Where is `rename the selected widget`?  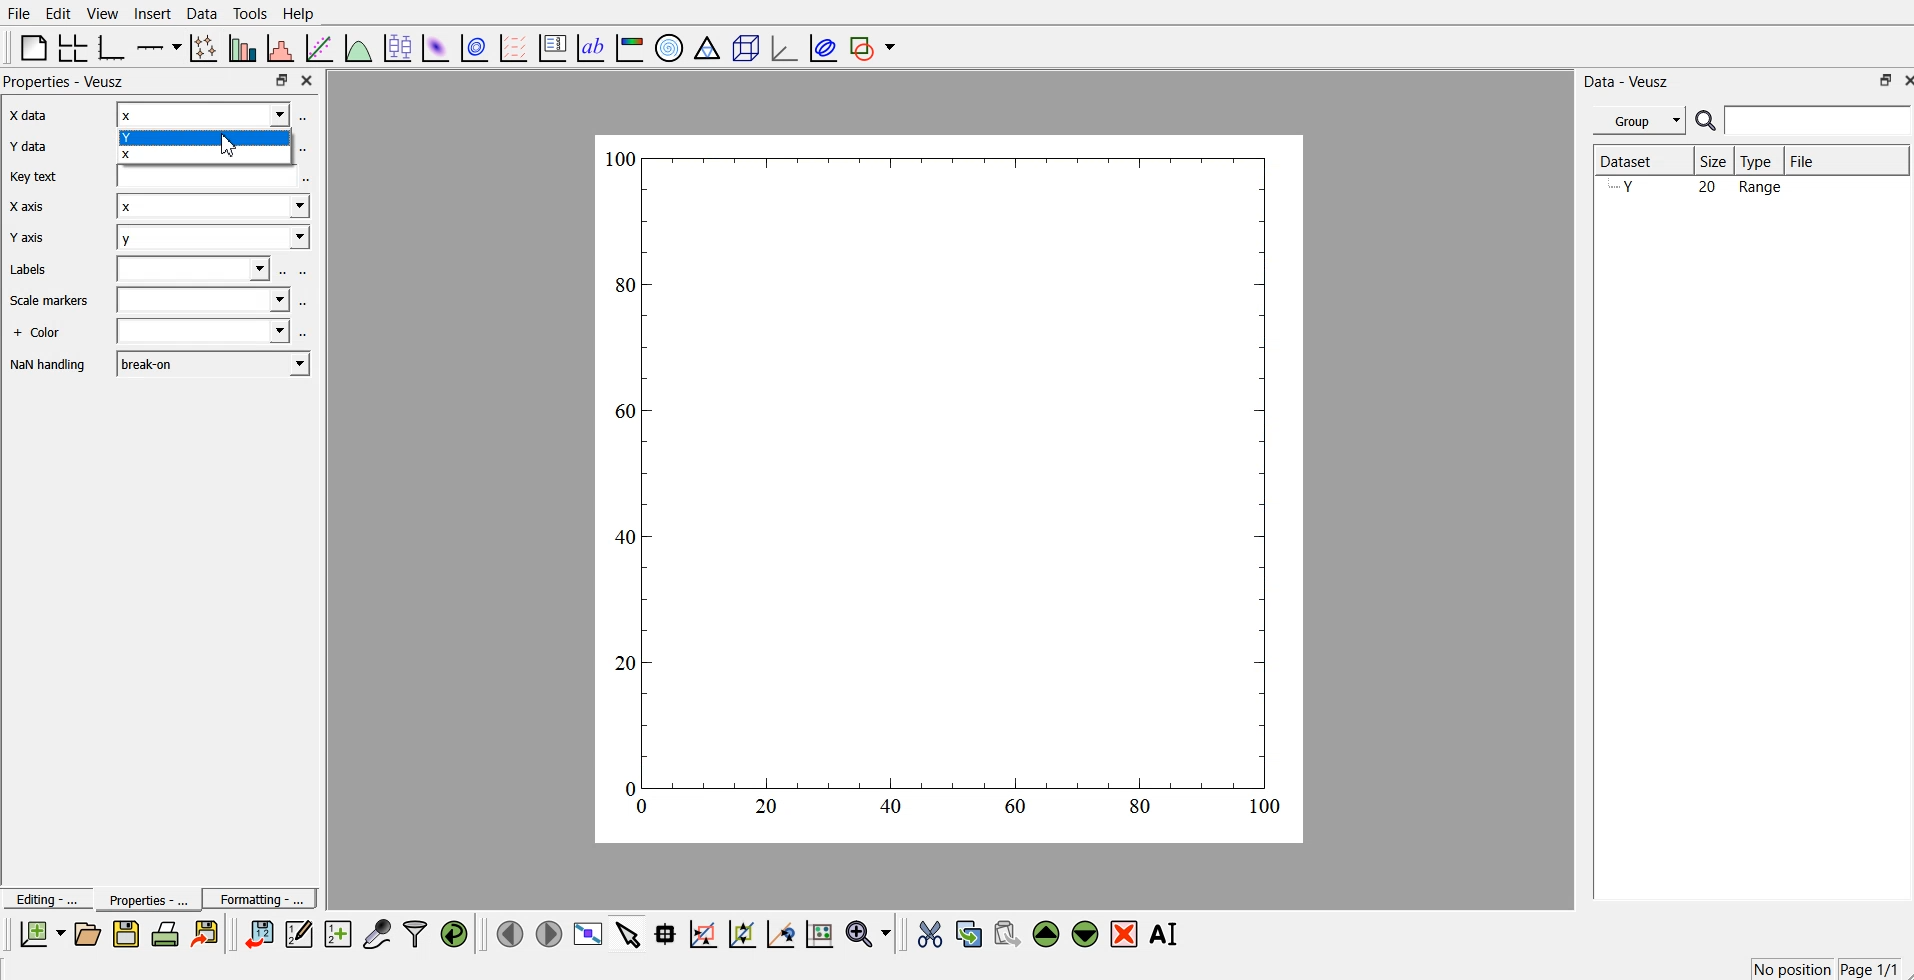 rename the selected widget is located at coordinates (1165, 934).